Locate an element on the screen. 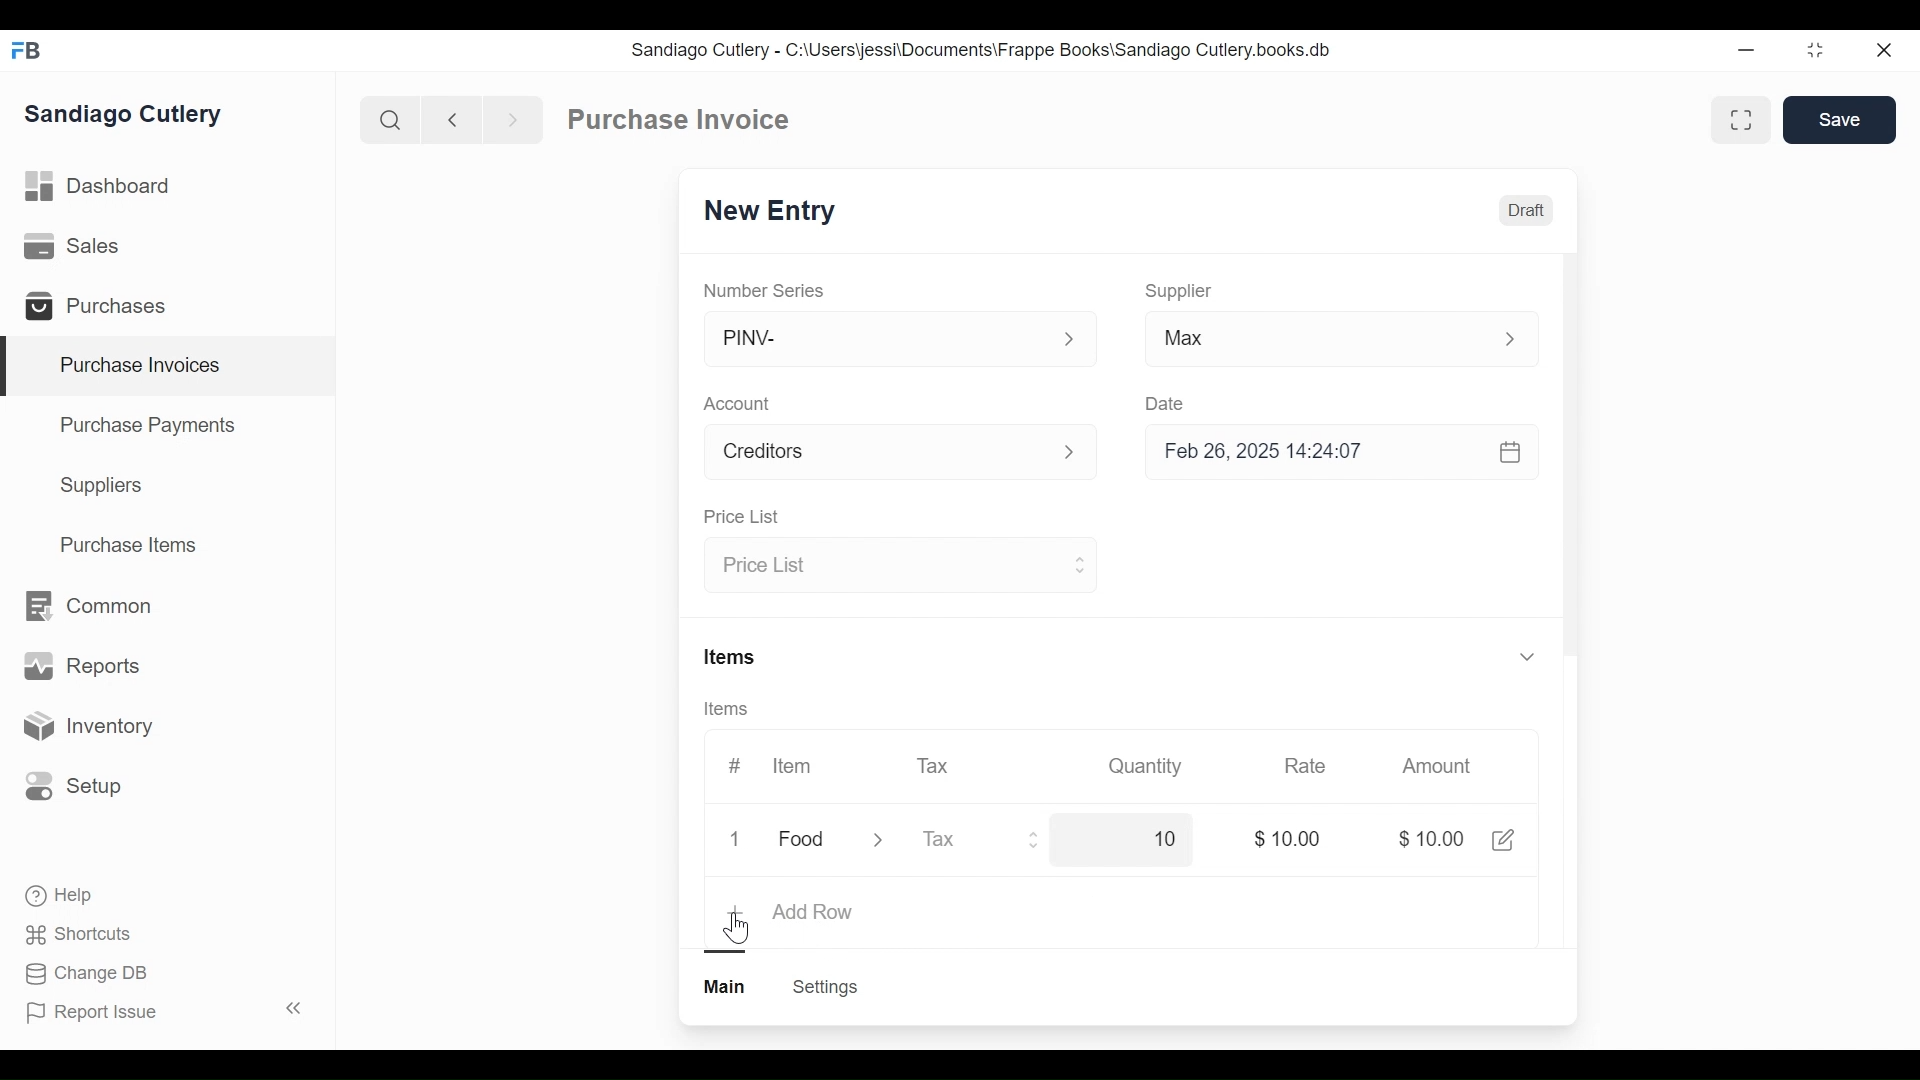  Expand is located at coordinates (1070, 340).